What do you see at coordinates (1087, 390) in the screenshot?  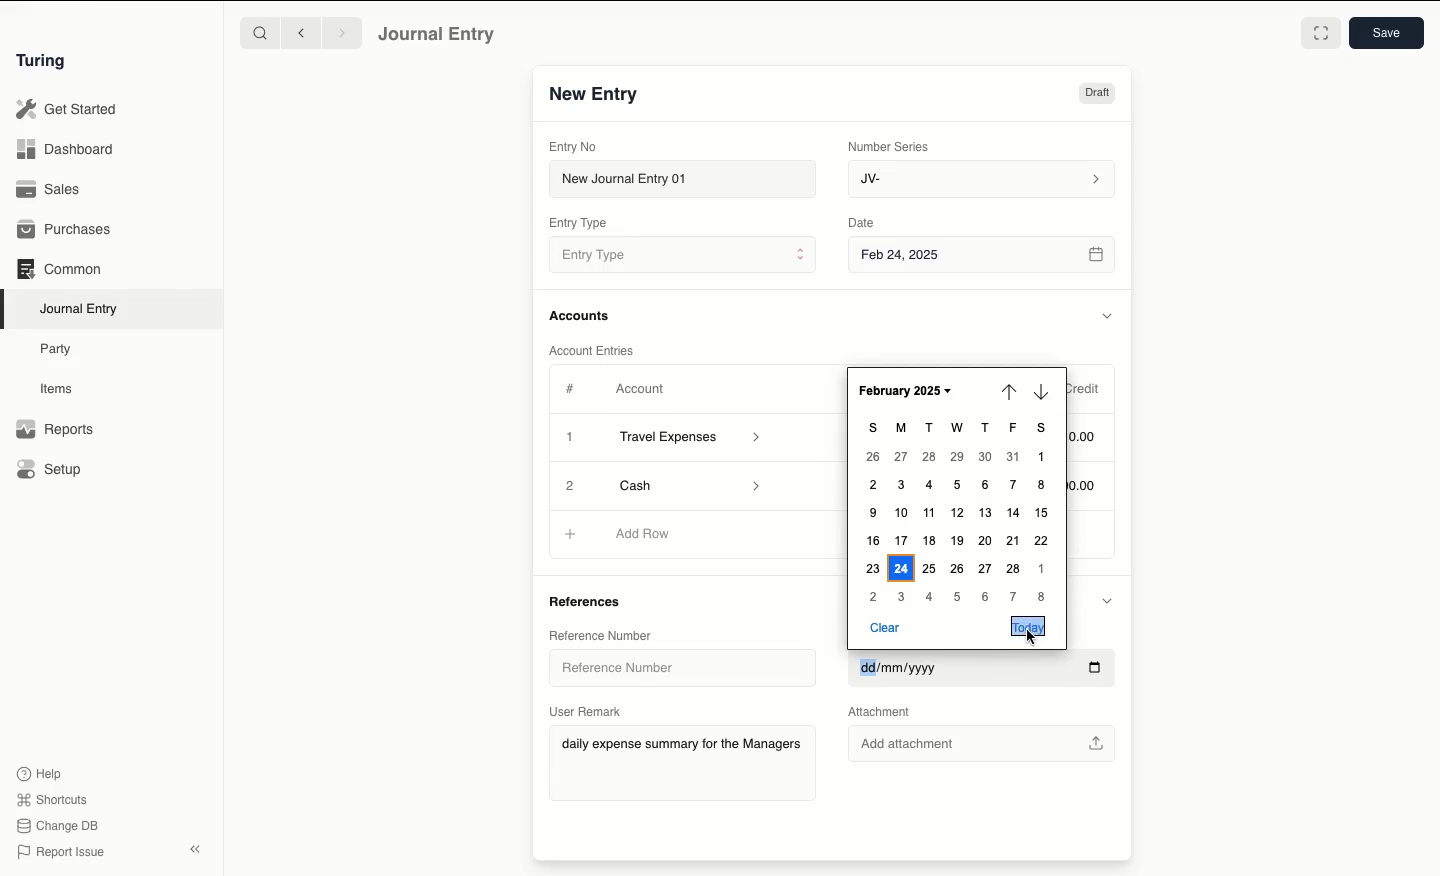 I see `Credit` at bounding box center [1087, 390].